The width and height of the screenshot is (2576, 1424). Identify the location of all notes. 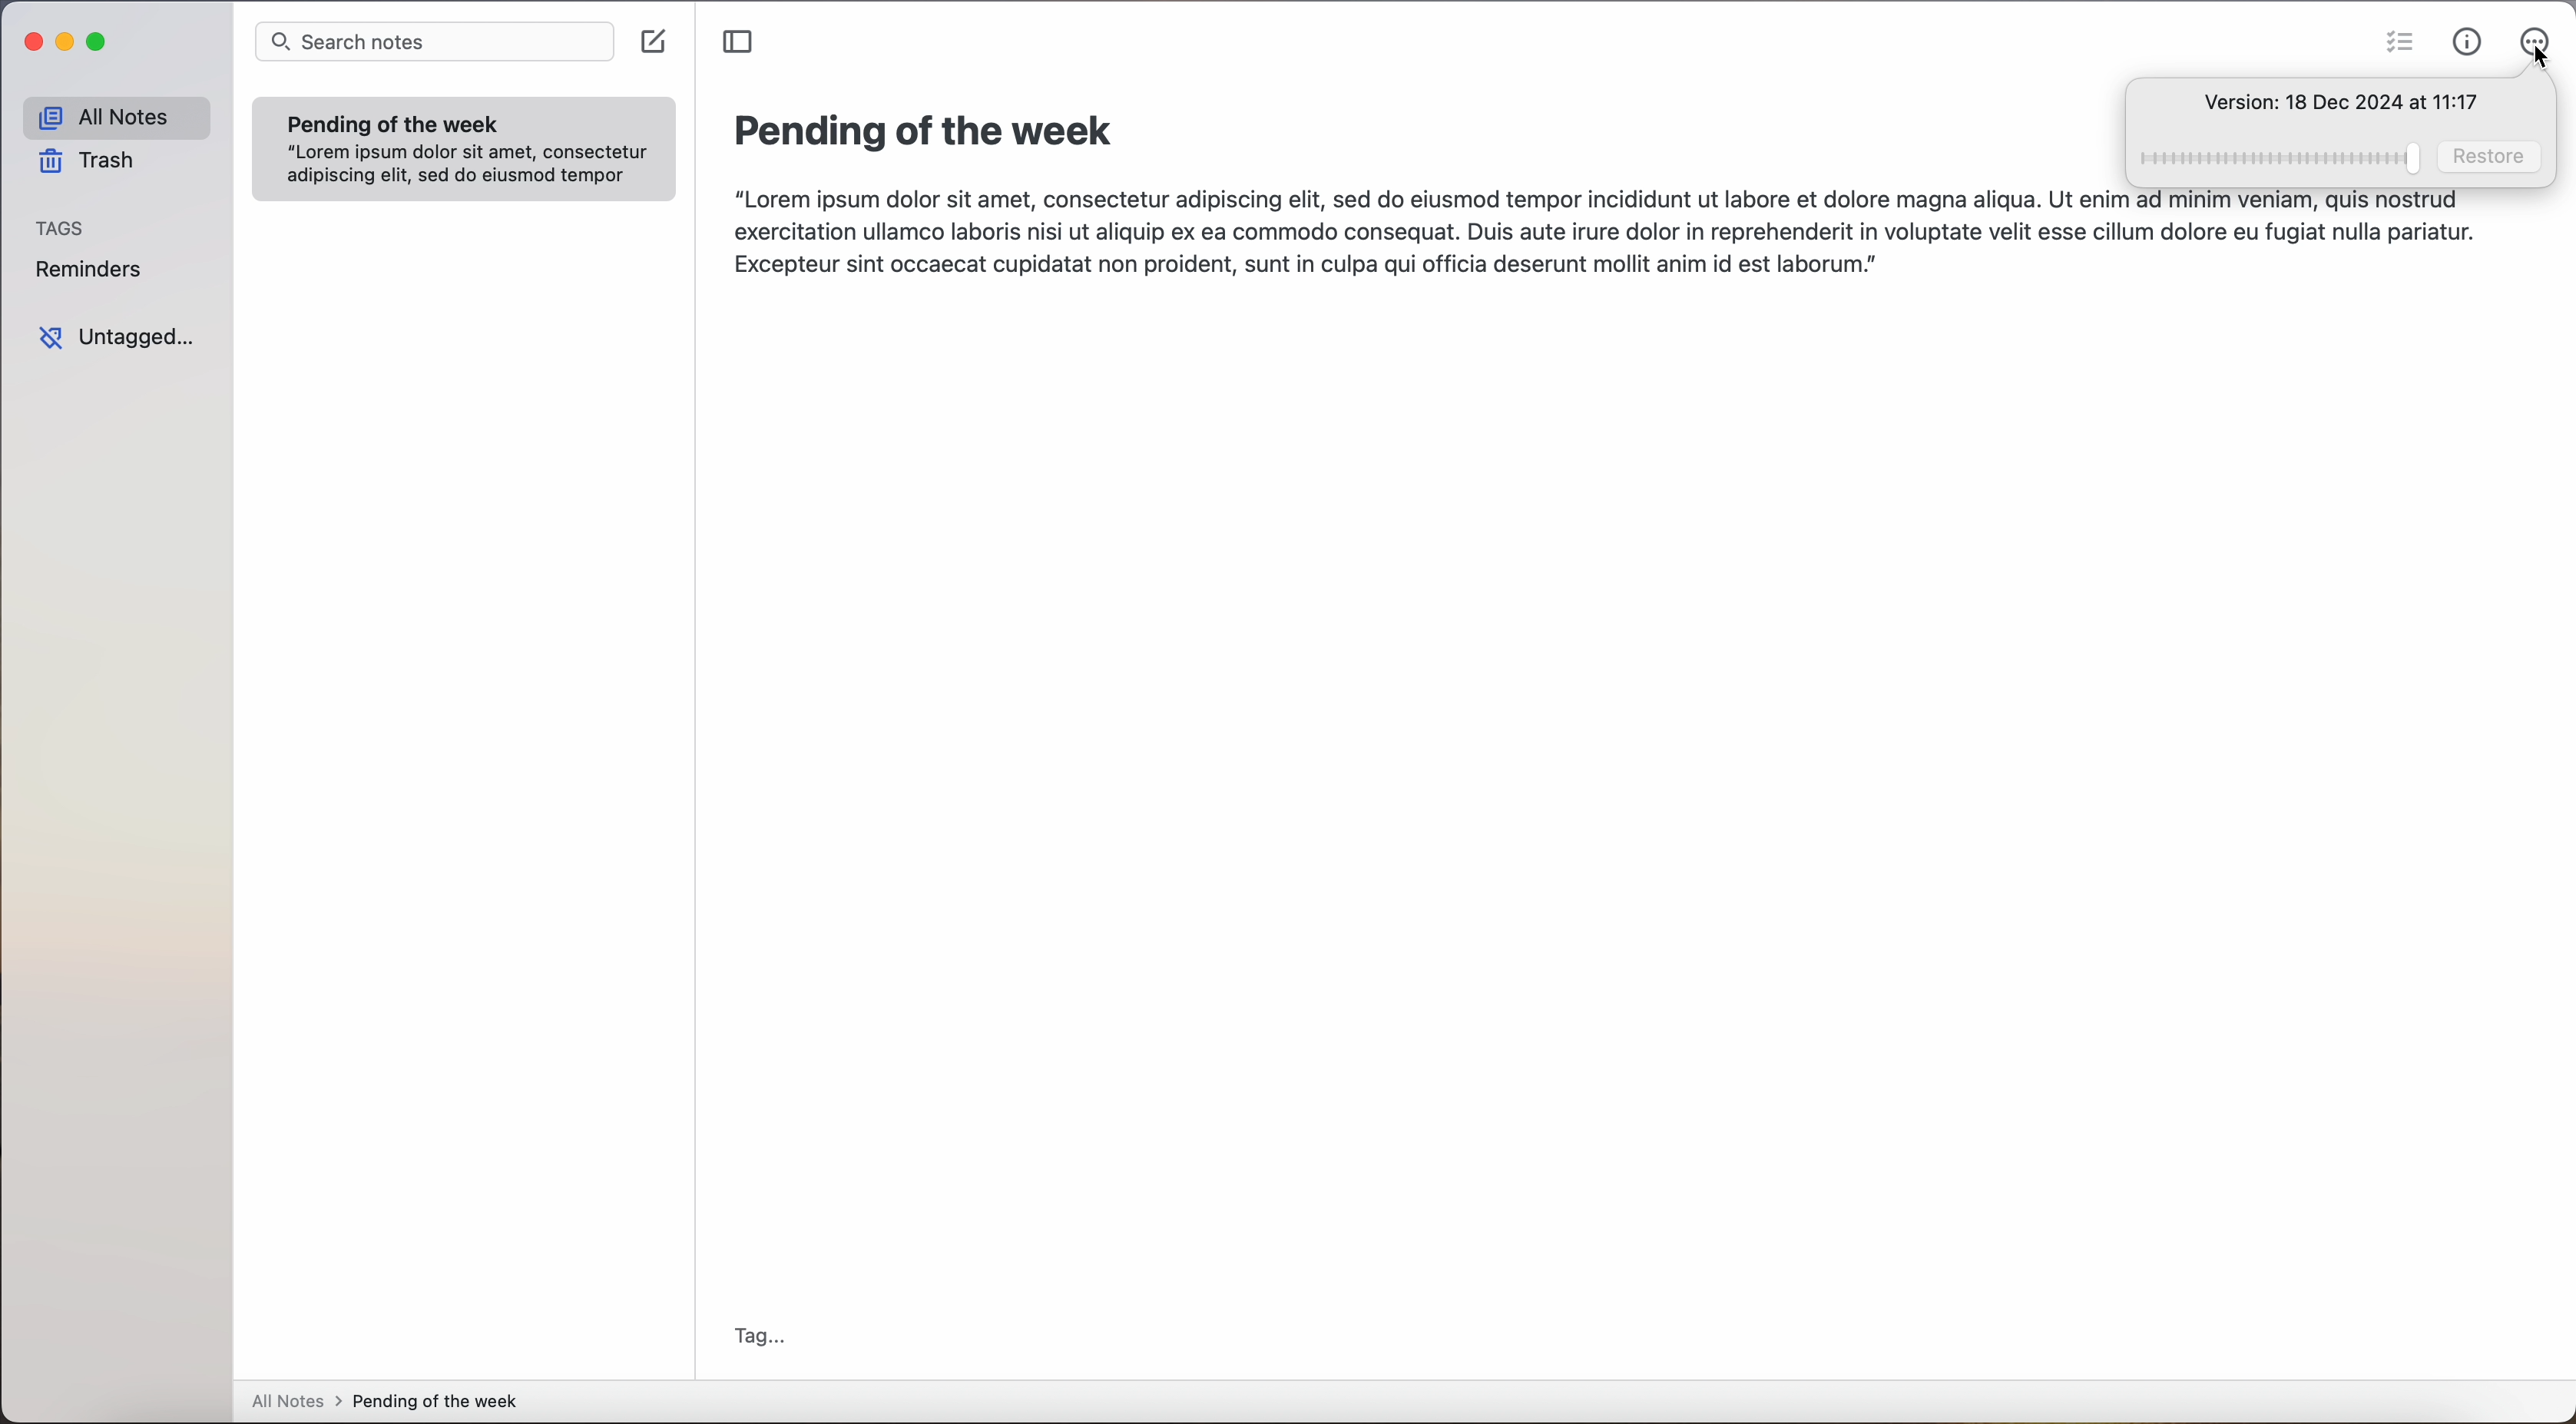
(111, 118).